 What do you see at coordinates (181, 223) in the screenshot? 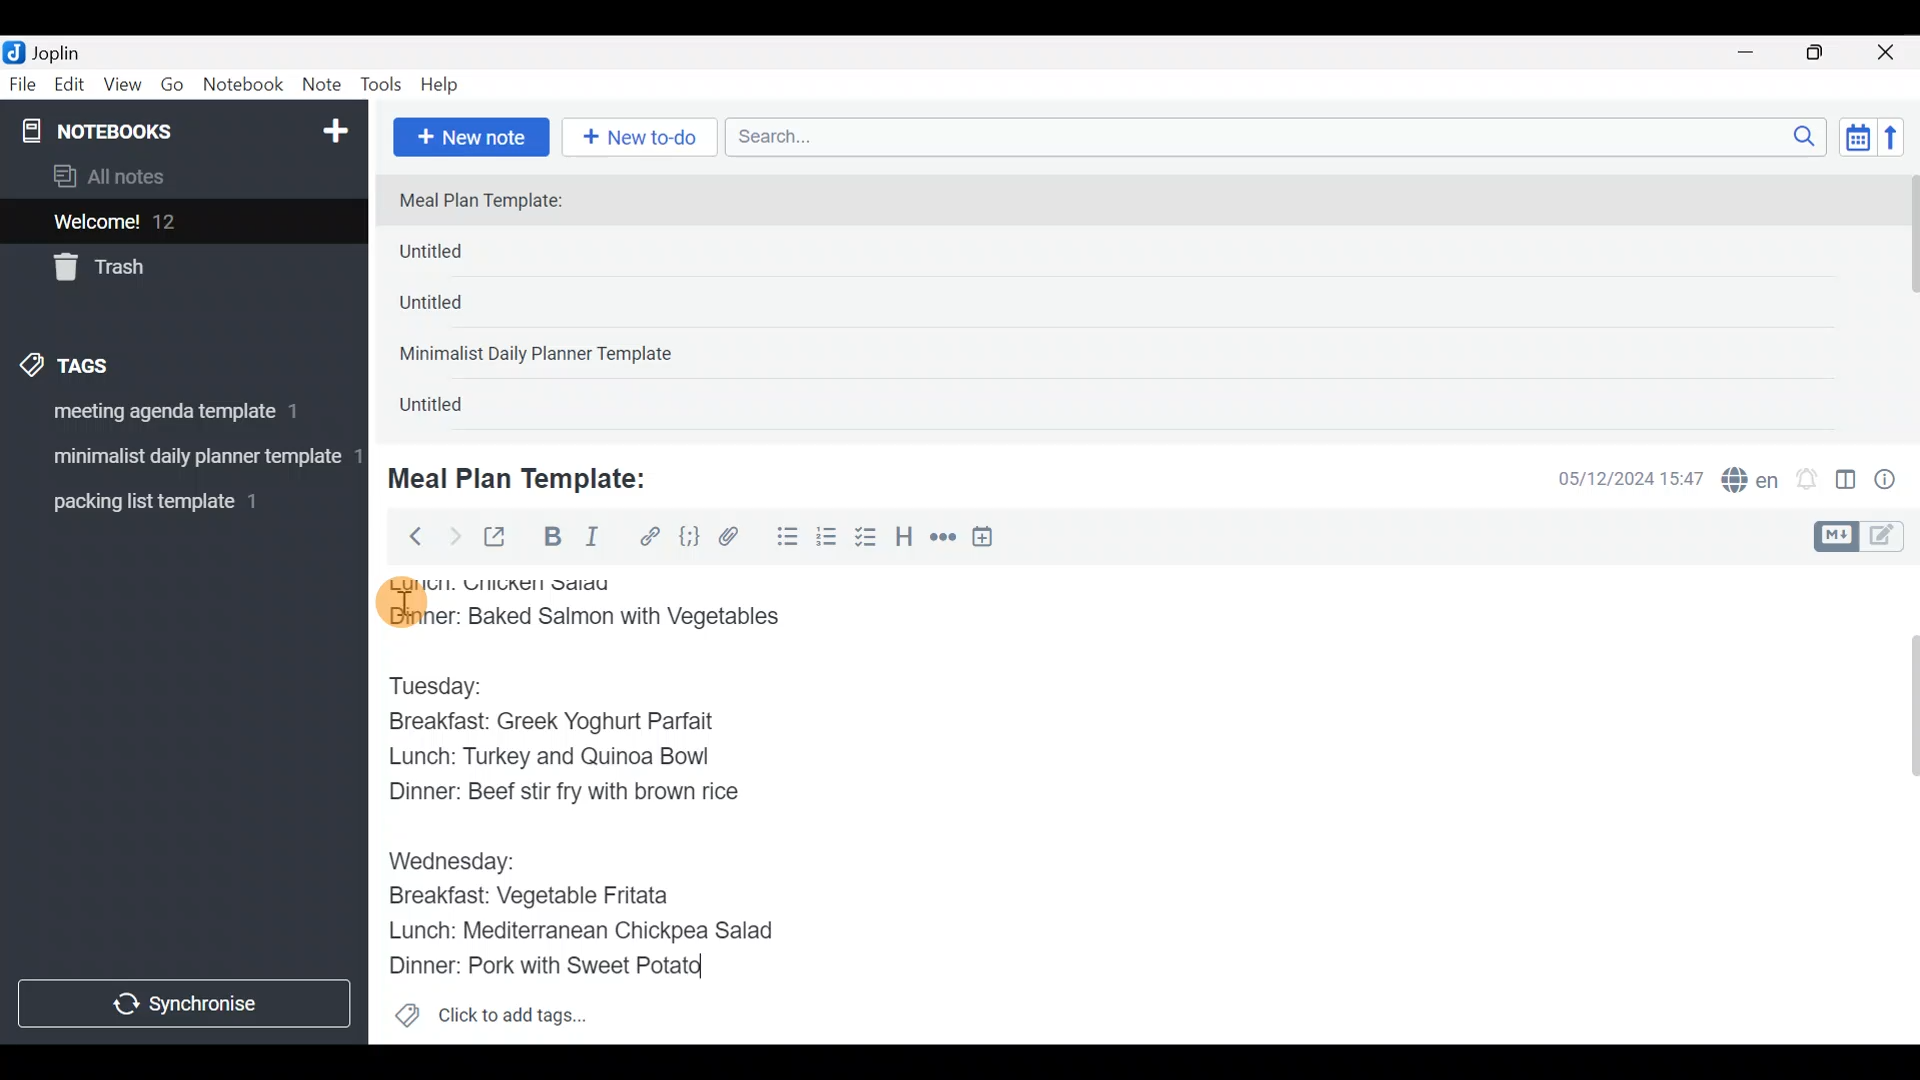
I see `Welcome!` at bounding box center [181, 223].